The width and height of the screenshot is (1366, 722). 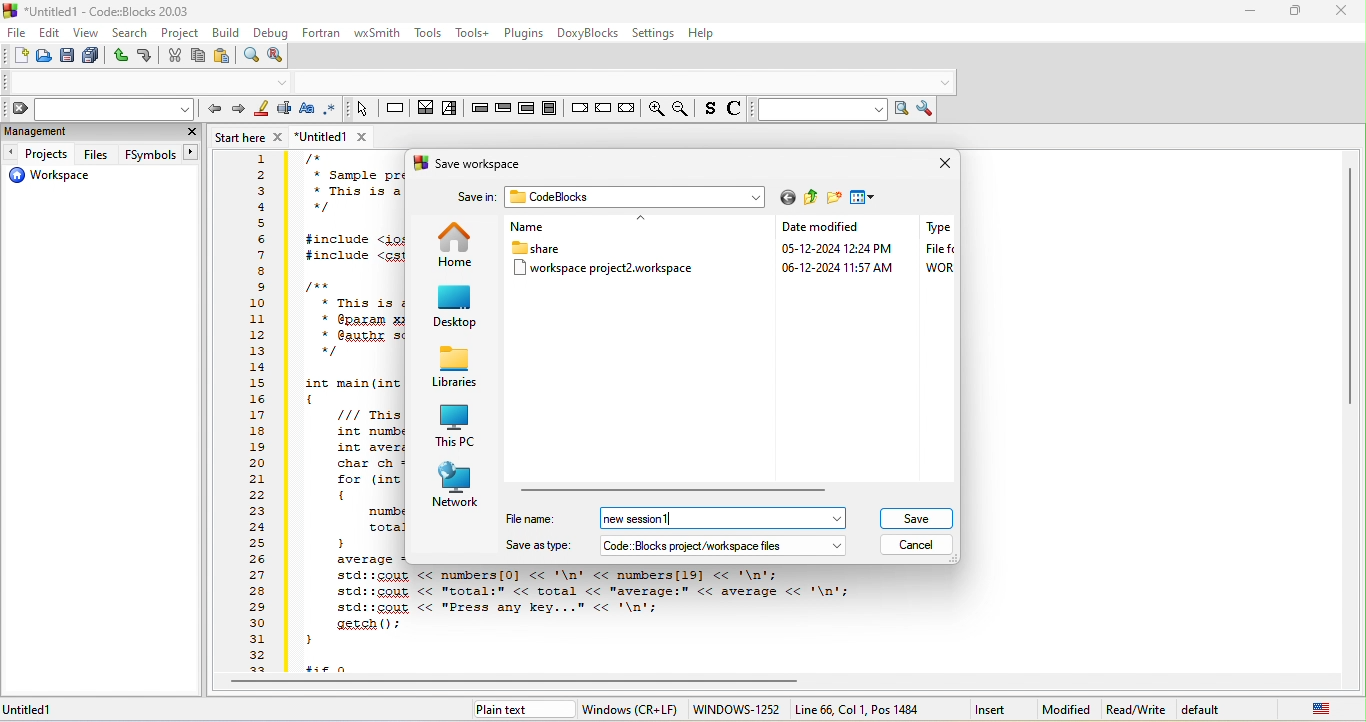 I want to click on dropdown, so click(x=756, y=198).